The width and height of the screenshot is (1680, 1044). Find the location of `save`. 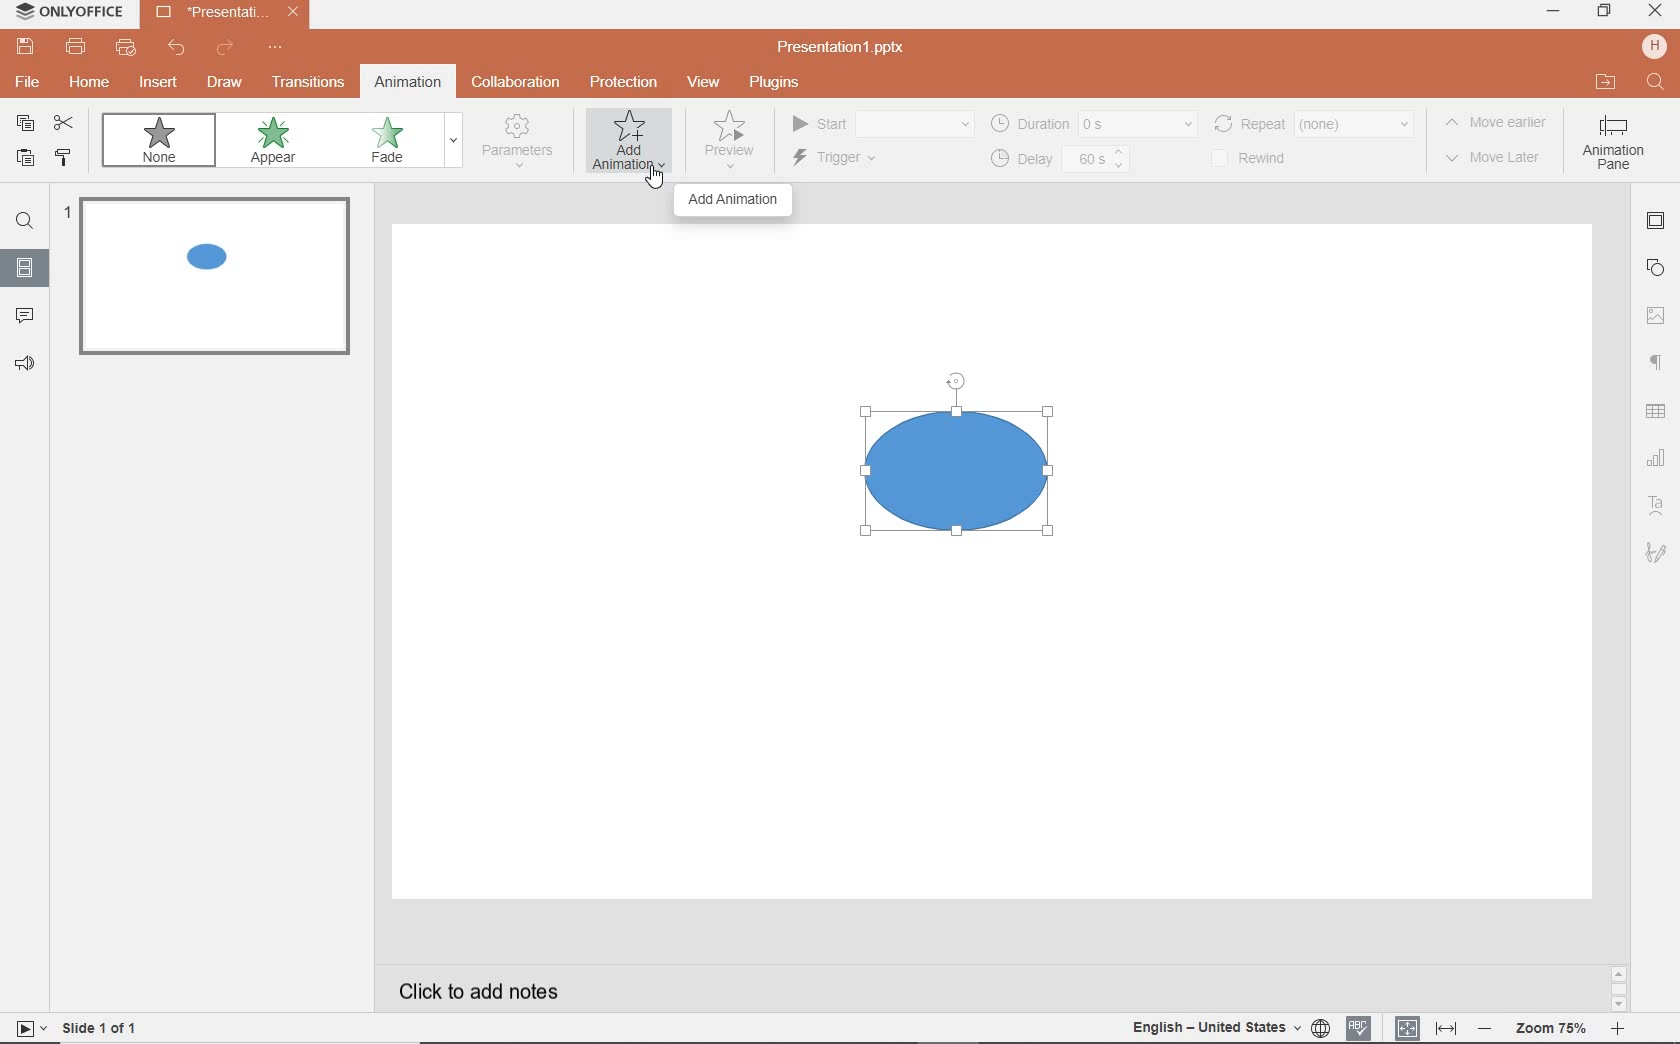

save is located at coordinates (24, 47).